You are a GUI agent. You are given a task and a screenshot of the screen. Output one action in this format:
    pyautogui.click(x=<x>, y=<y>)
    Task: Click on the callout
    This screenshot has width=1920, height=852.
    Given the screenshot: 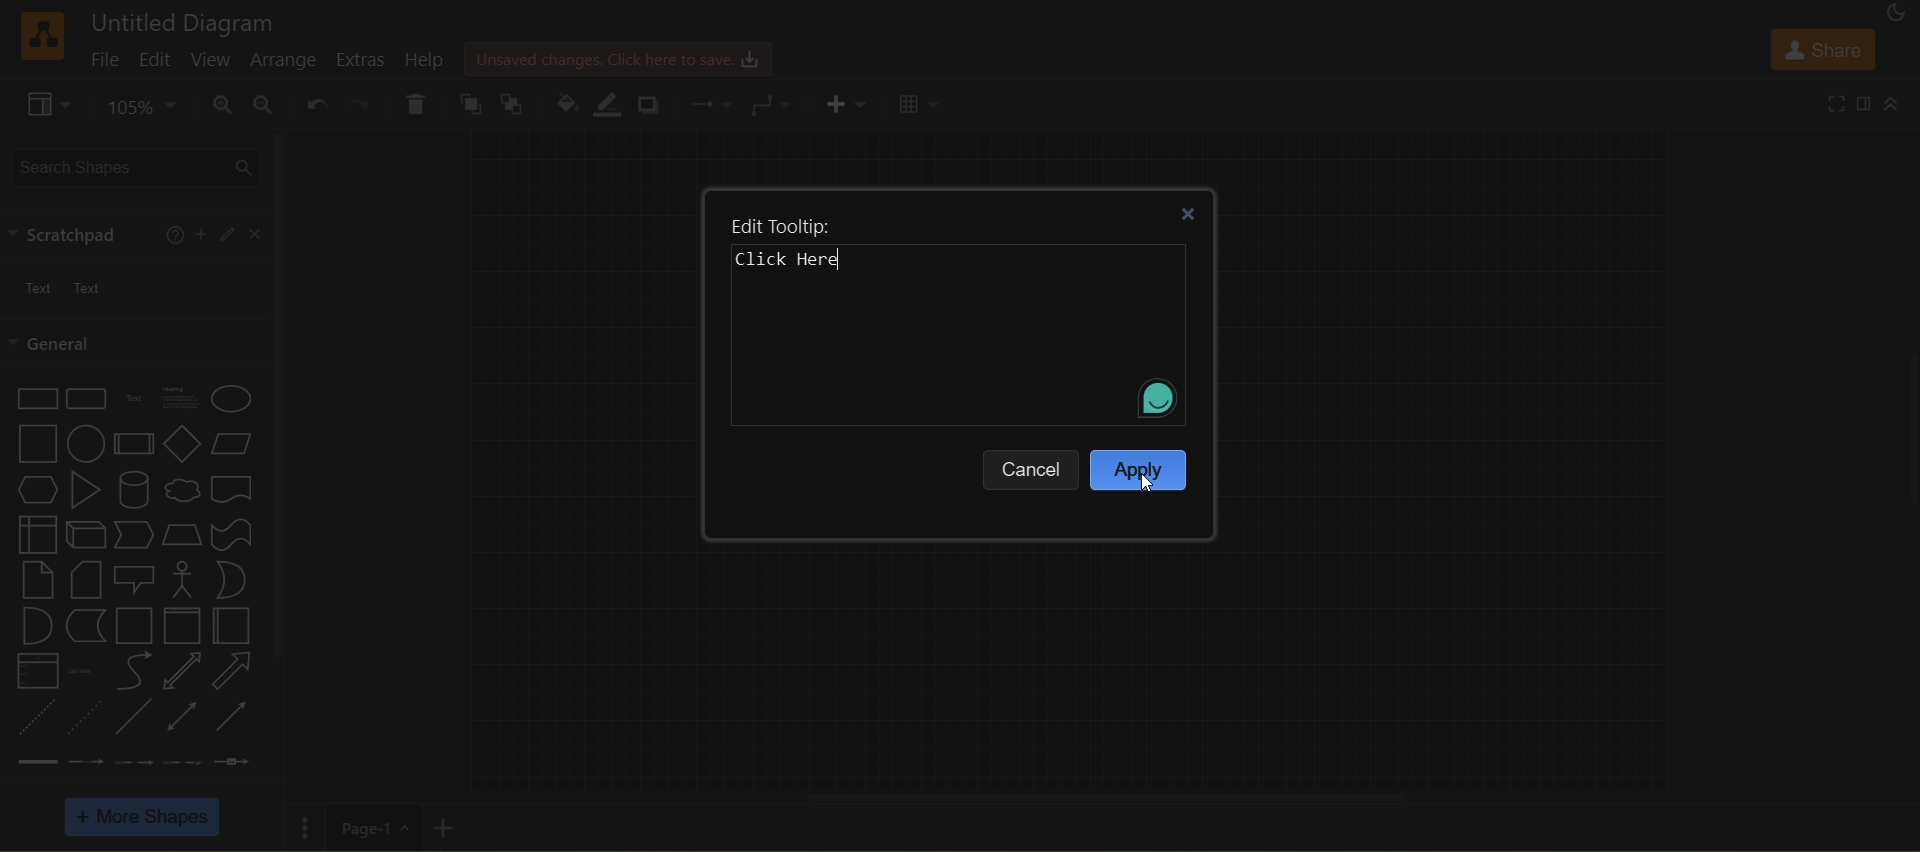 What is the action you would take?
    pyautogui.click(x=133, y=579)
    